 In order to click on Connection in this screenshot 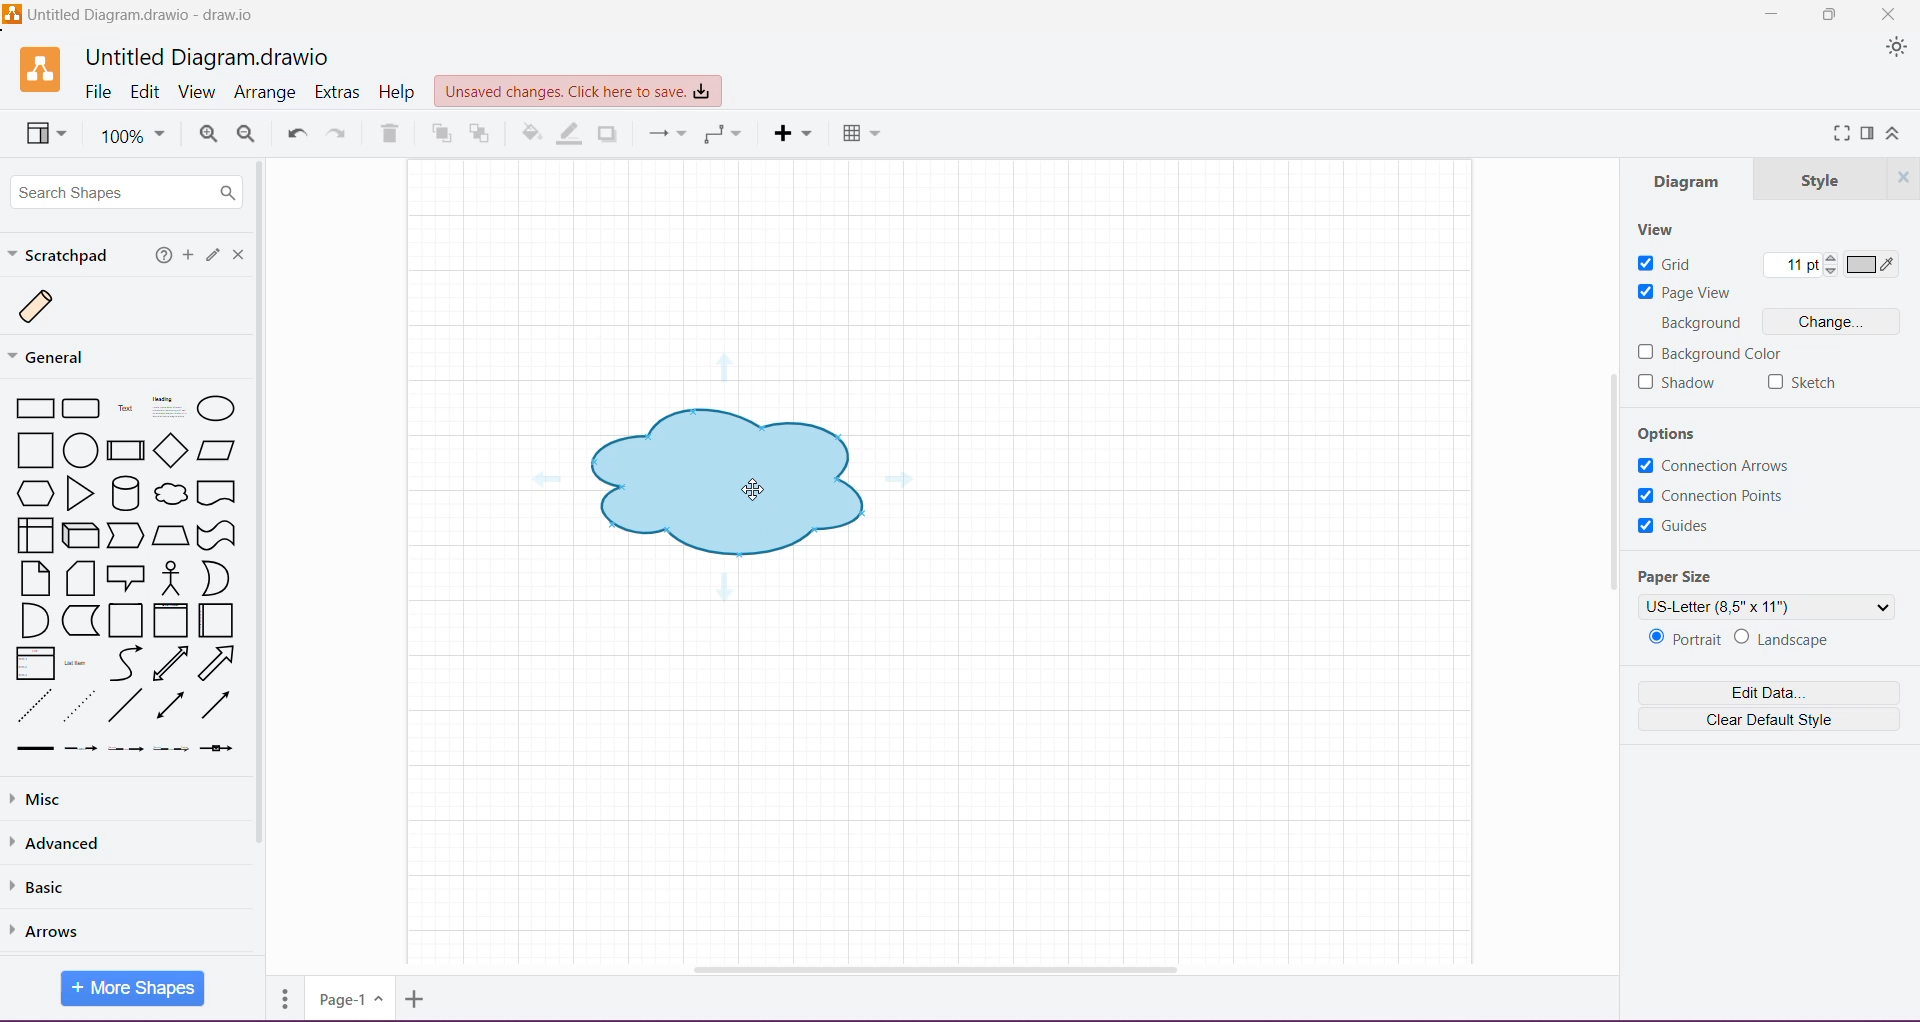, I will do `click(666, 134)`.